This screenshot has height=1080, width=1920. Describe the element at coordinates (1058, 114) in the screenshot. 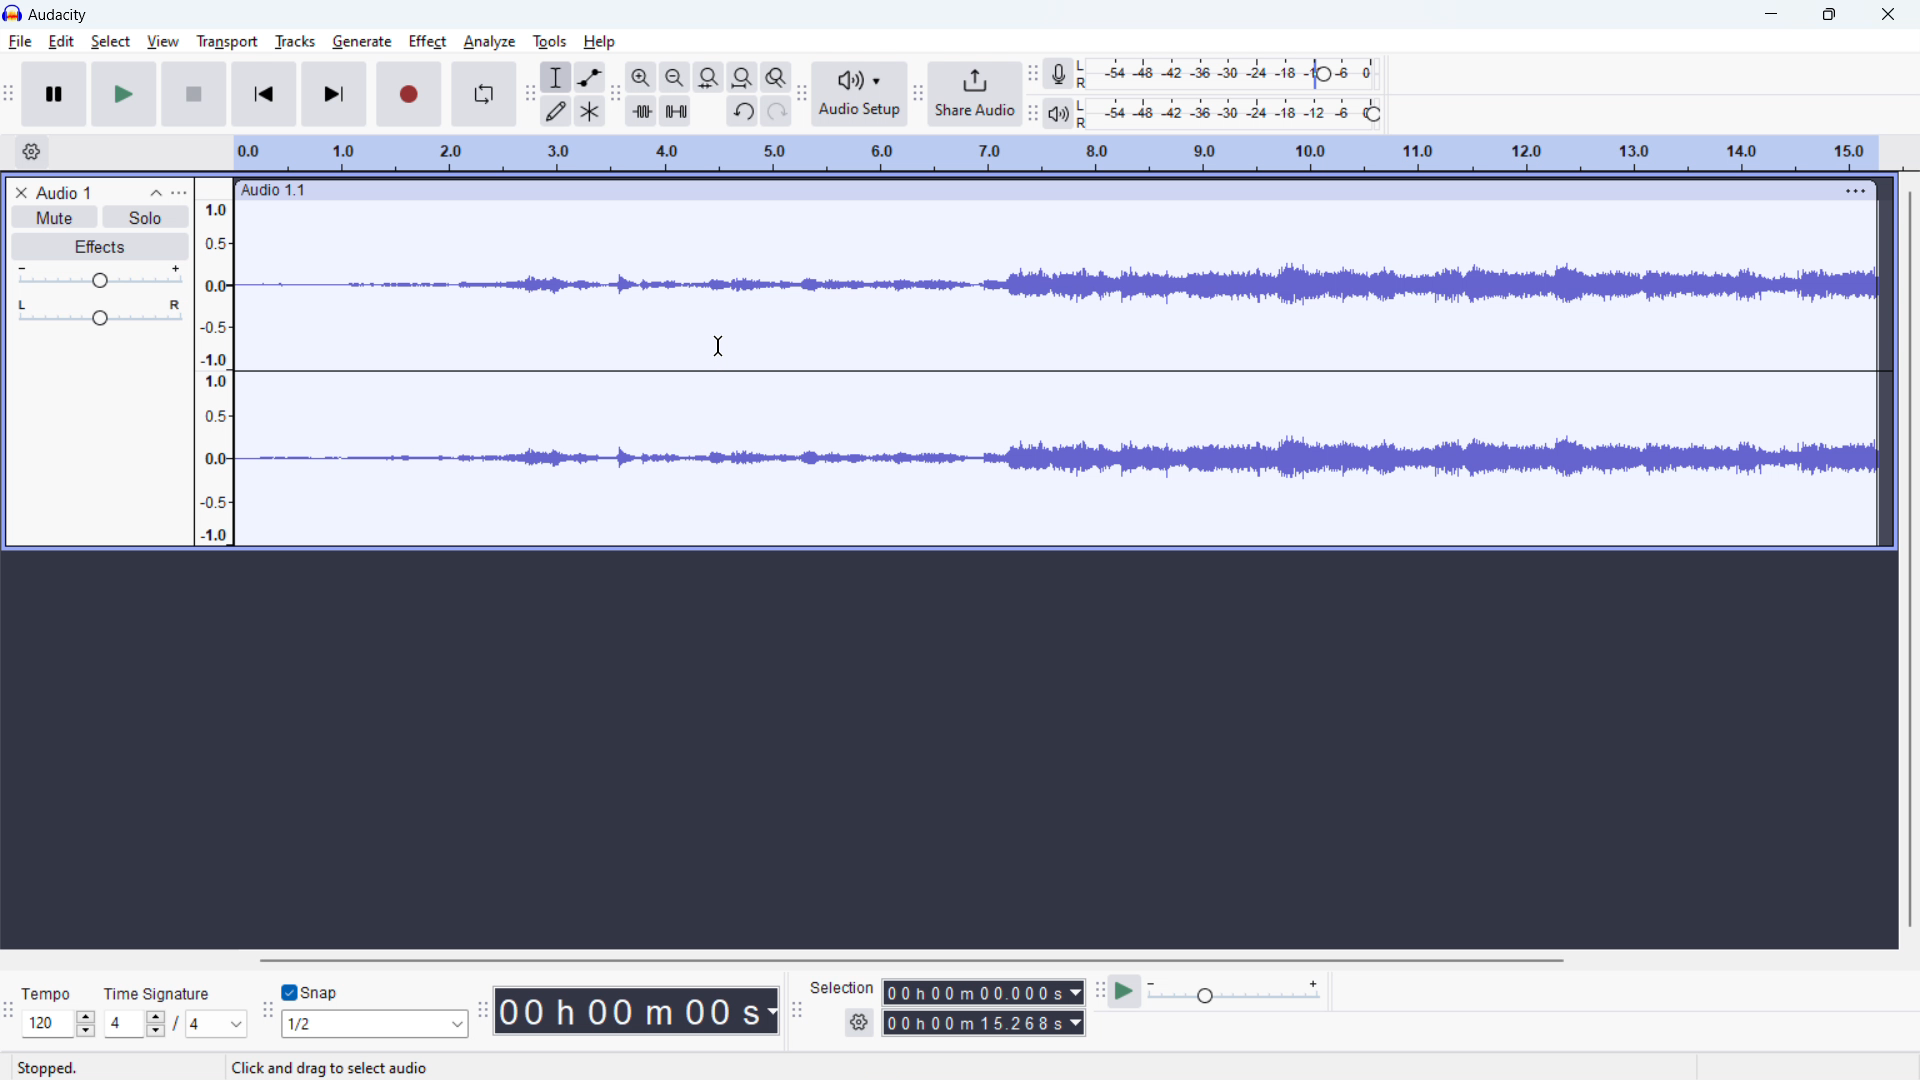

I see `playback meter` at that location.